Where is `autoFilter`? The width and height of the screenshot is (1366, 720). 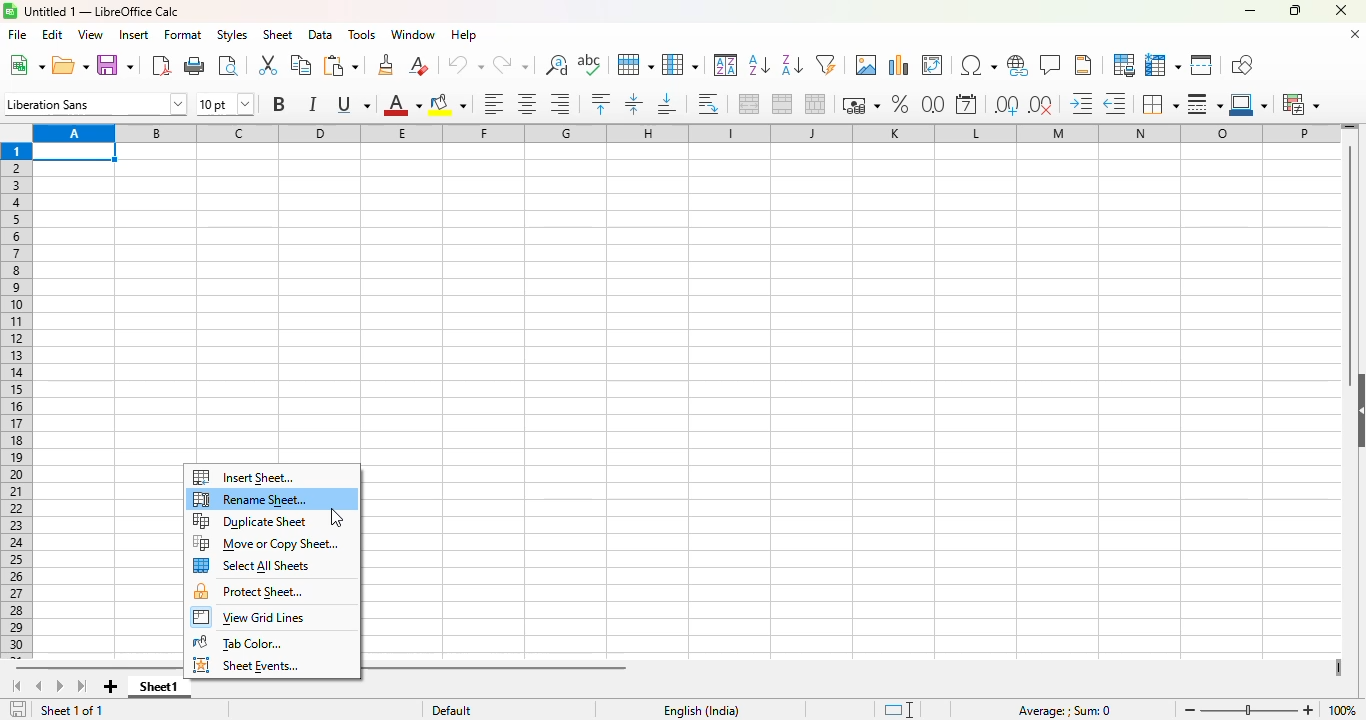
autoFilter is located at coordinates (826, 65).